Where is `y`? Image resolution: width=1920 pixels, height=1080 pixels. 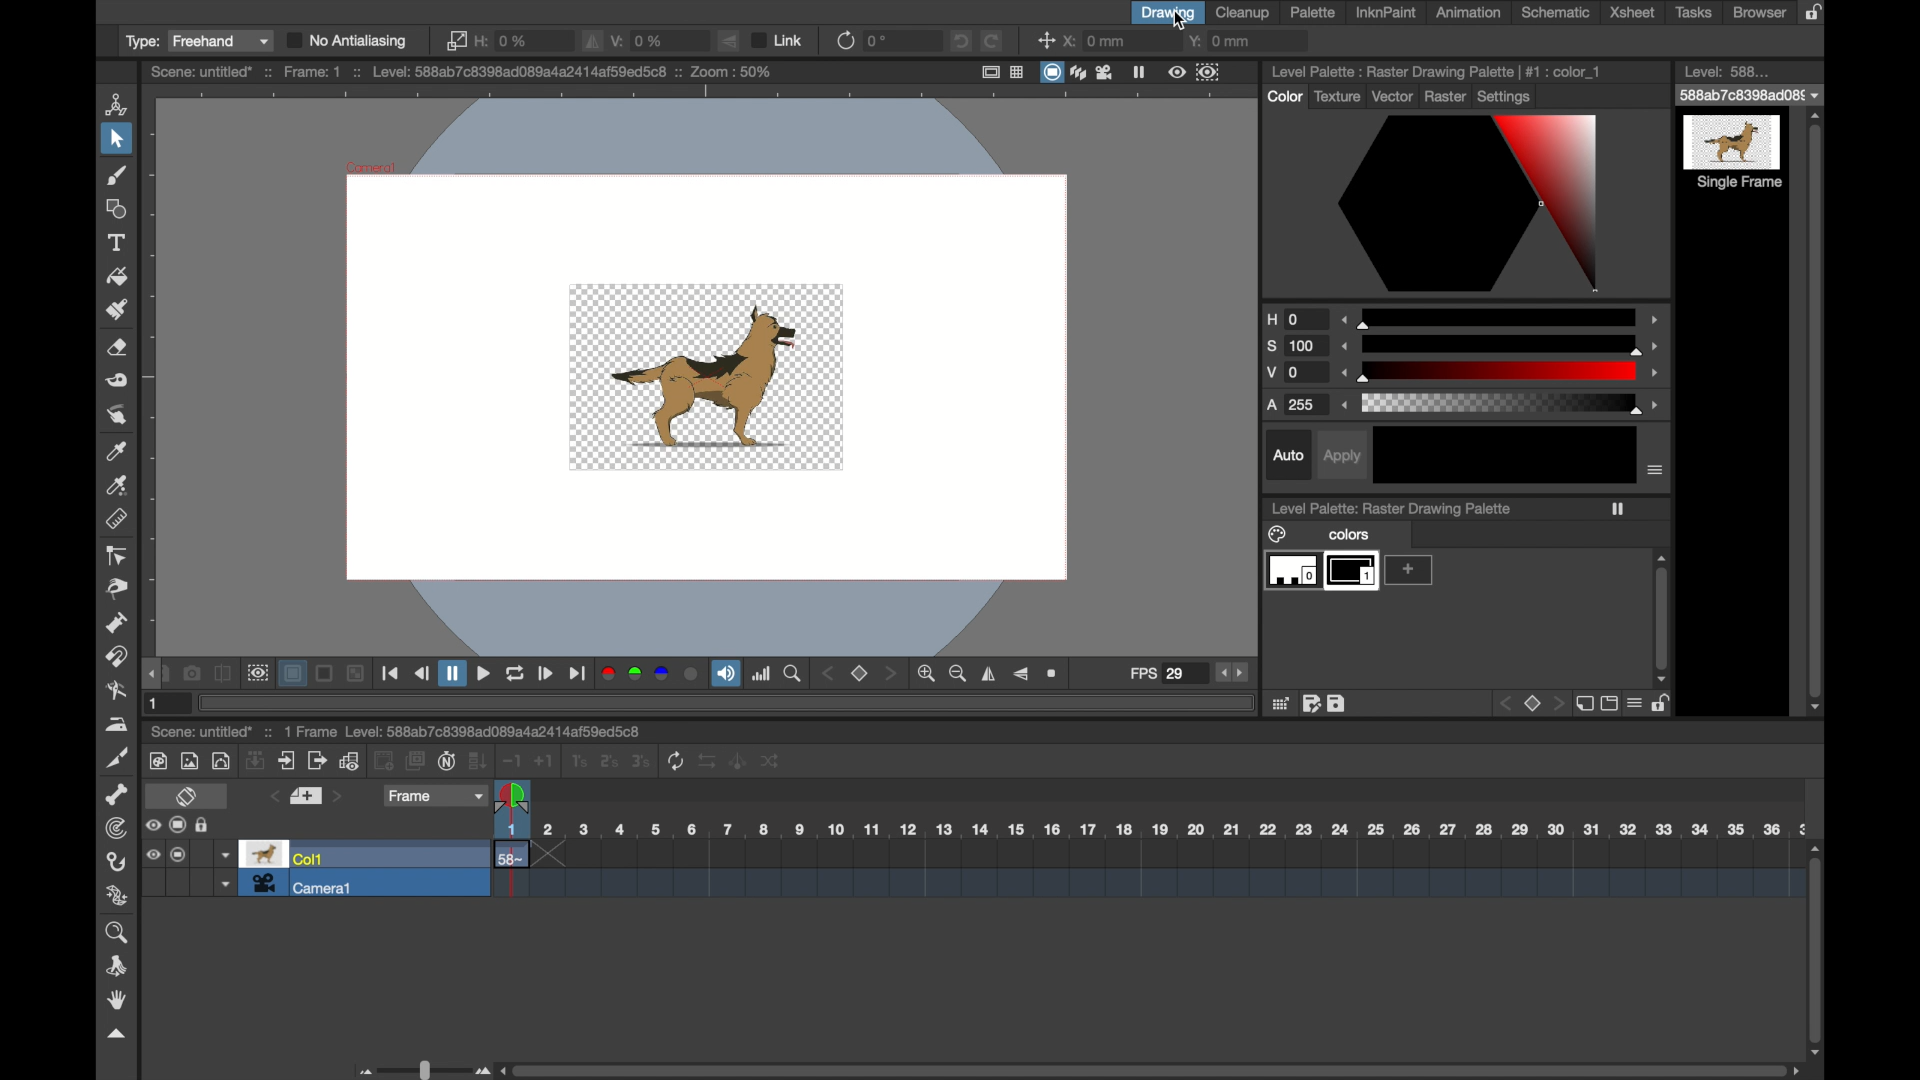
y is located at coordinates (1219, 40).